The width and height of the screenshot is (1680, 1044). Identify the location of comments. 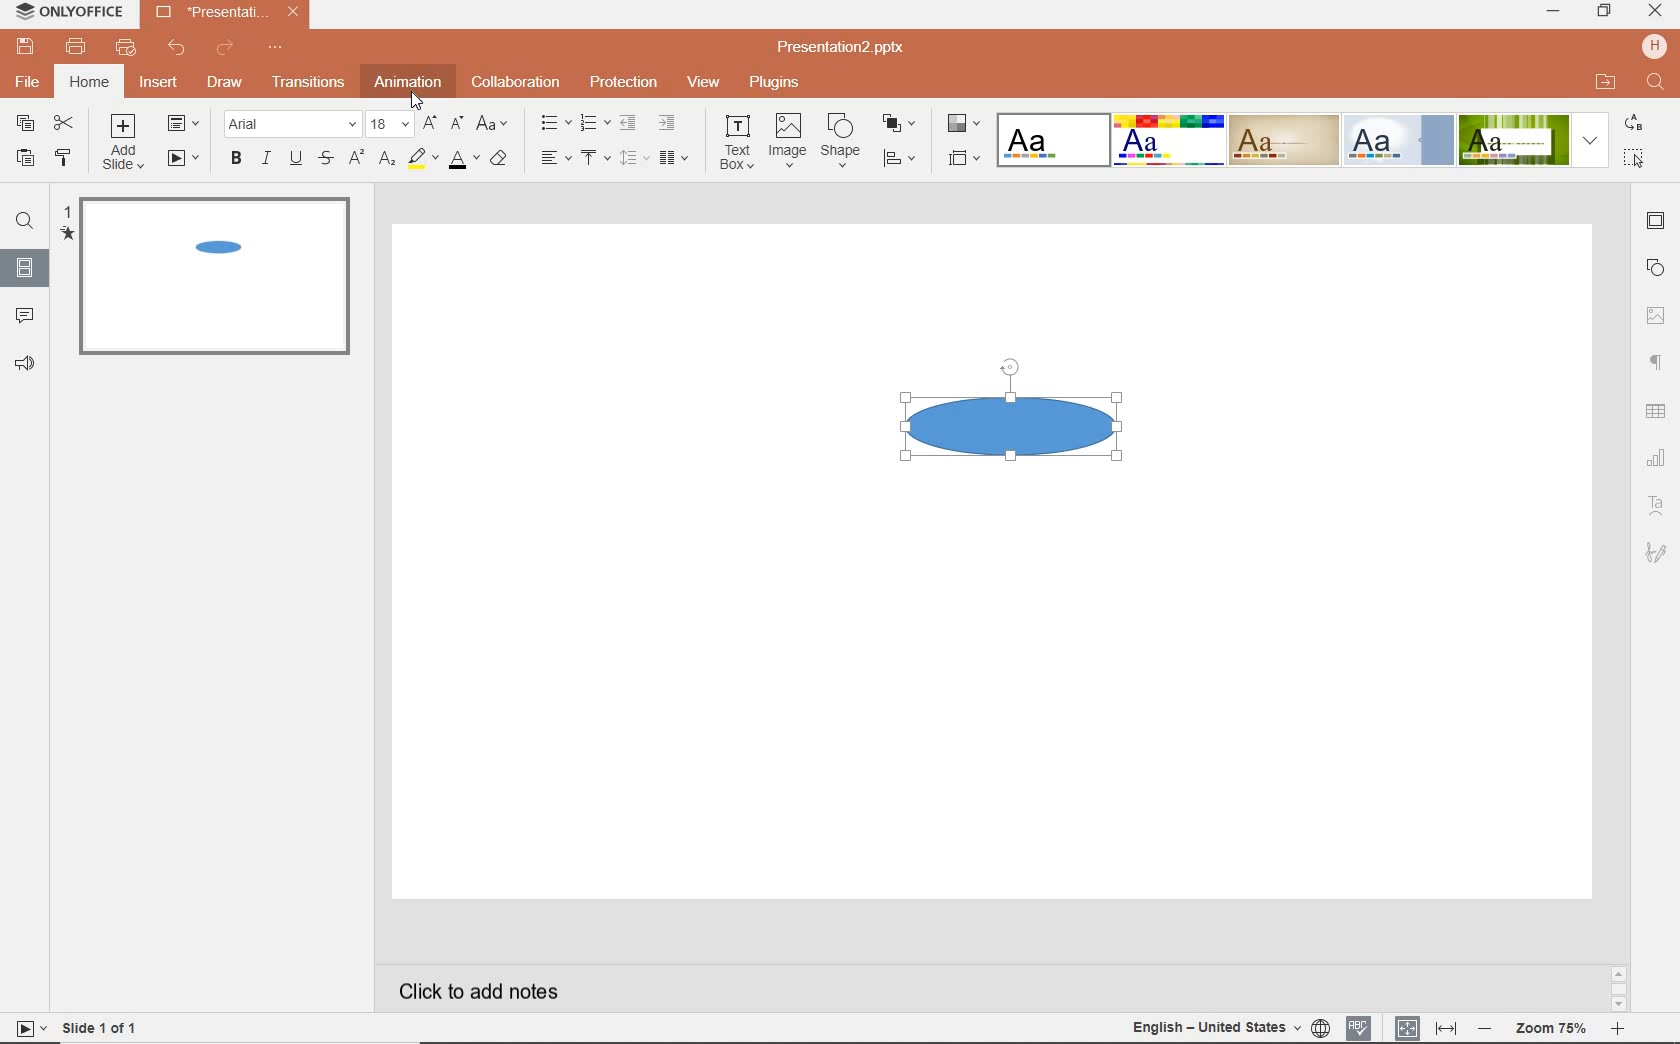
(28, 316).